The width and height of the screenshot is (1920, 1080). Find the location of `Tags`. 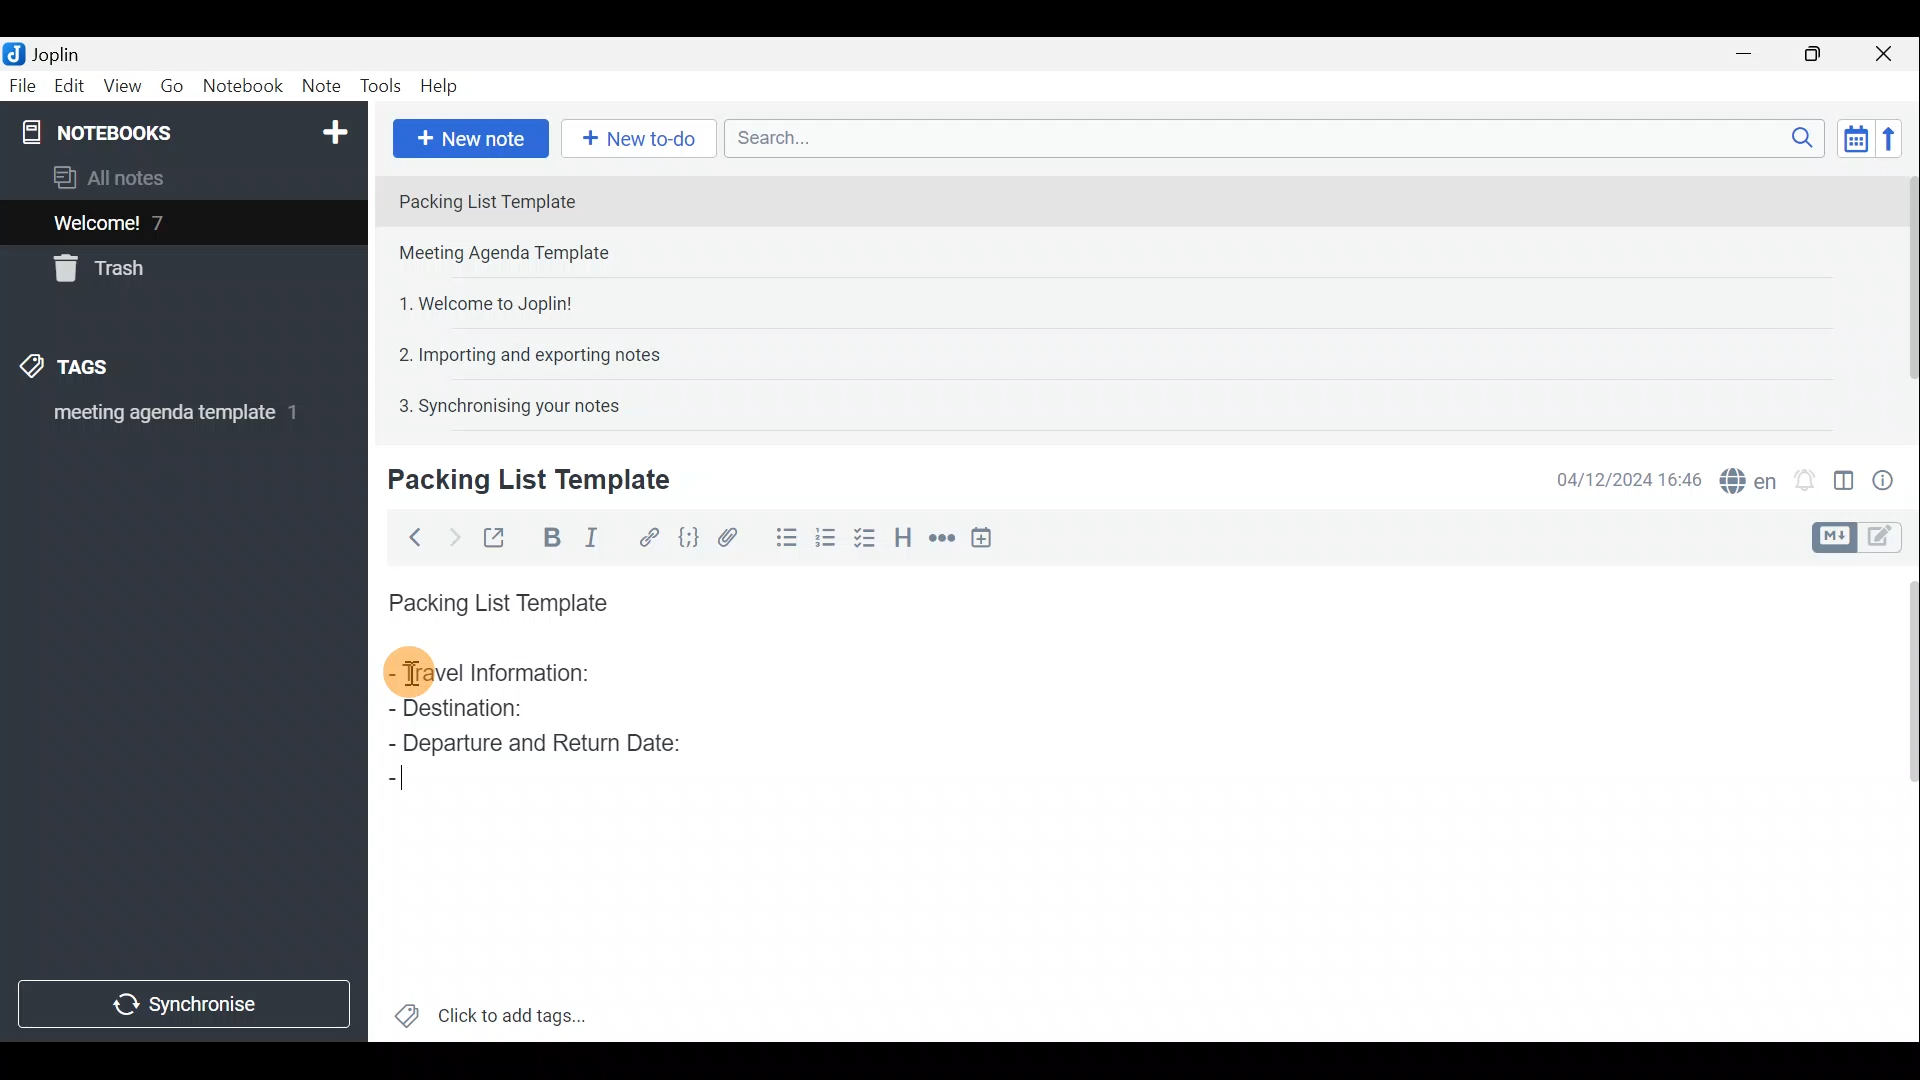

Tags is located at coordinates (97, 370).